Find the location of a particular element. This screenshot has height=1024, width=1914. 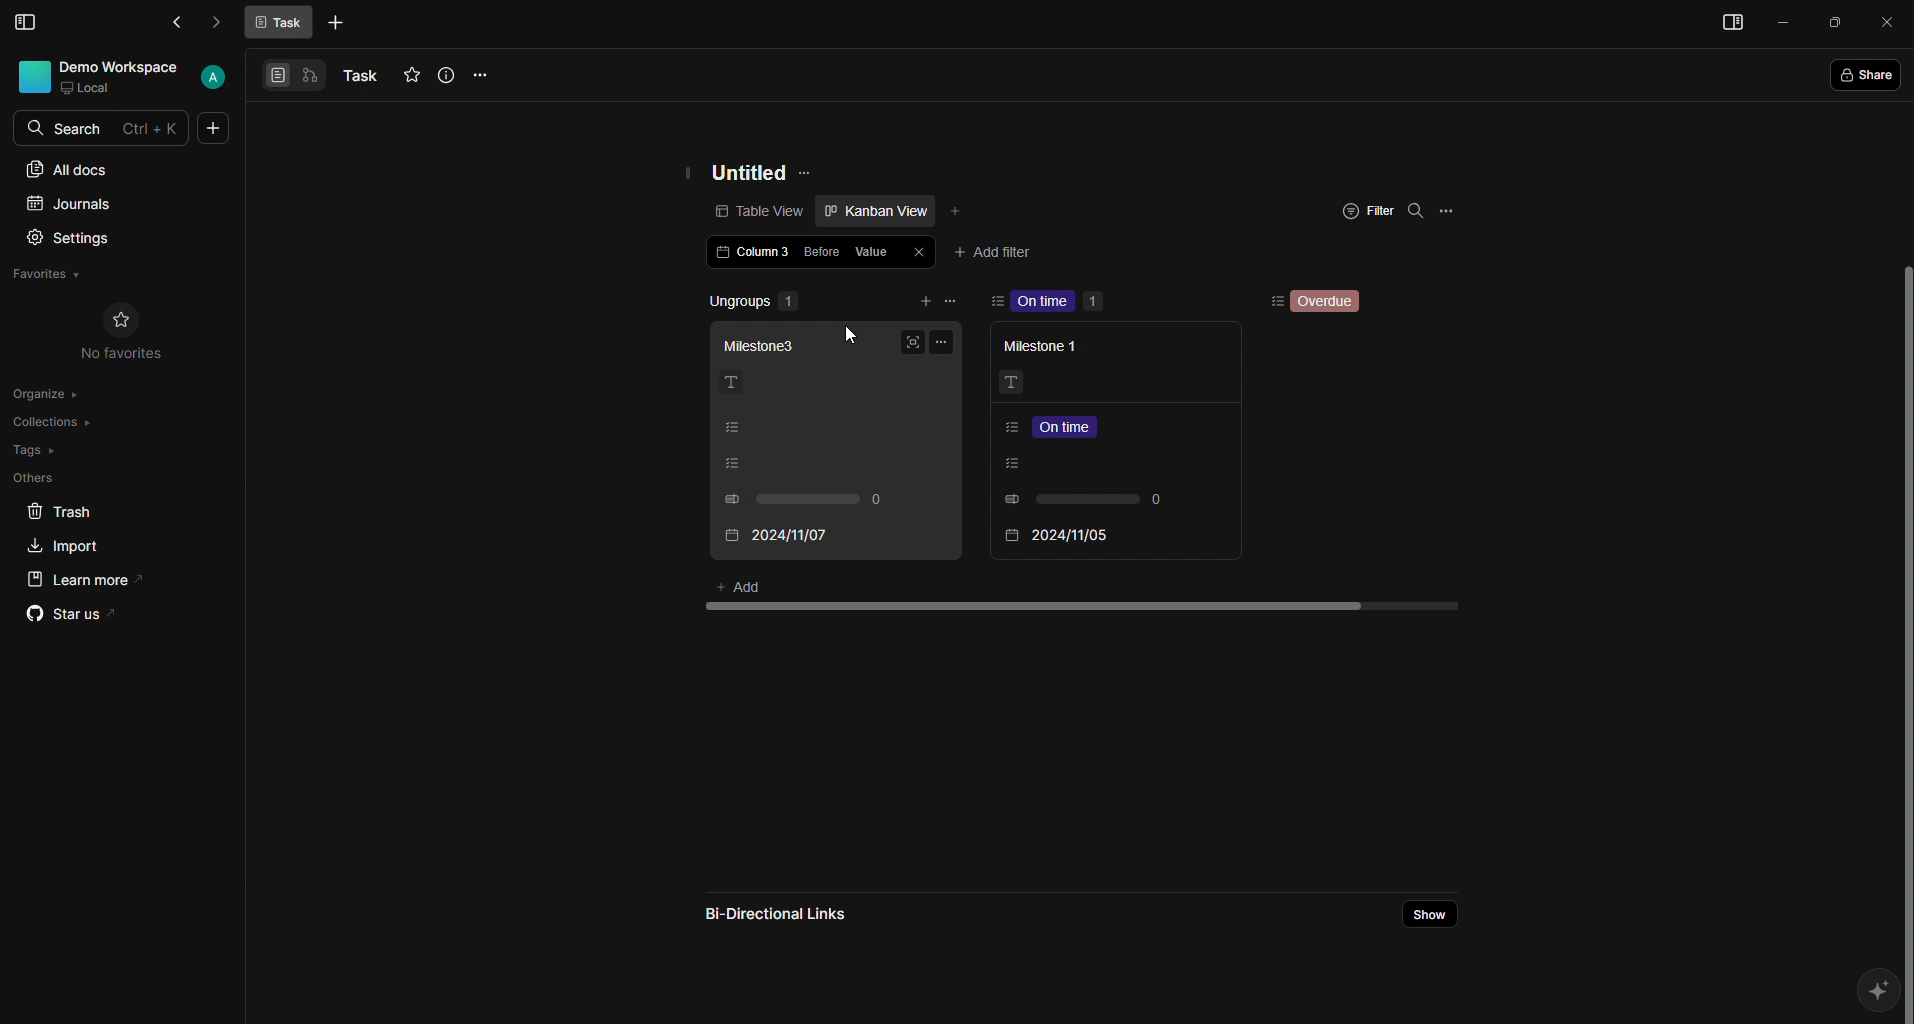

Settings is located at coordinates (68, 238).